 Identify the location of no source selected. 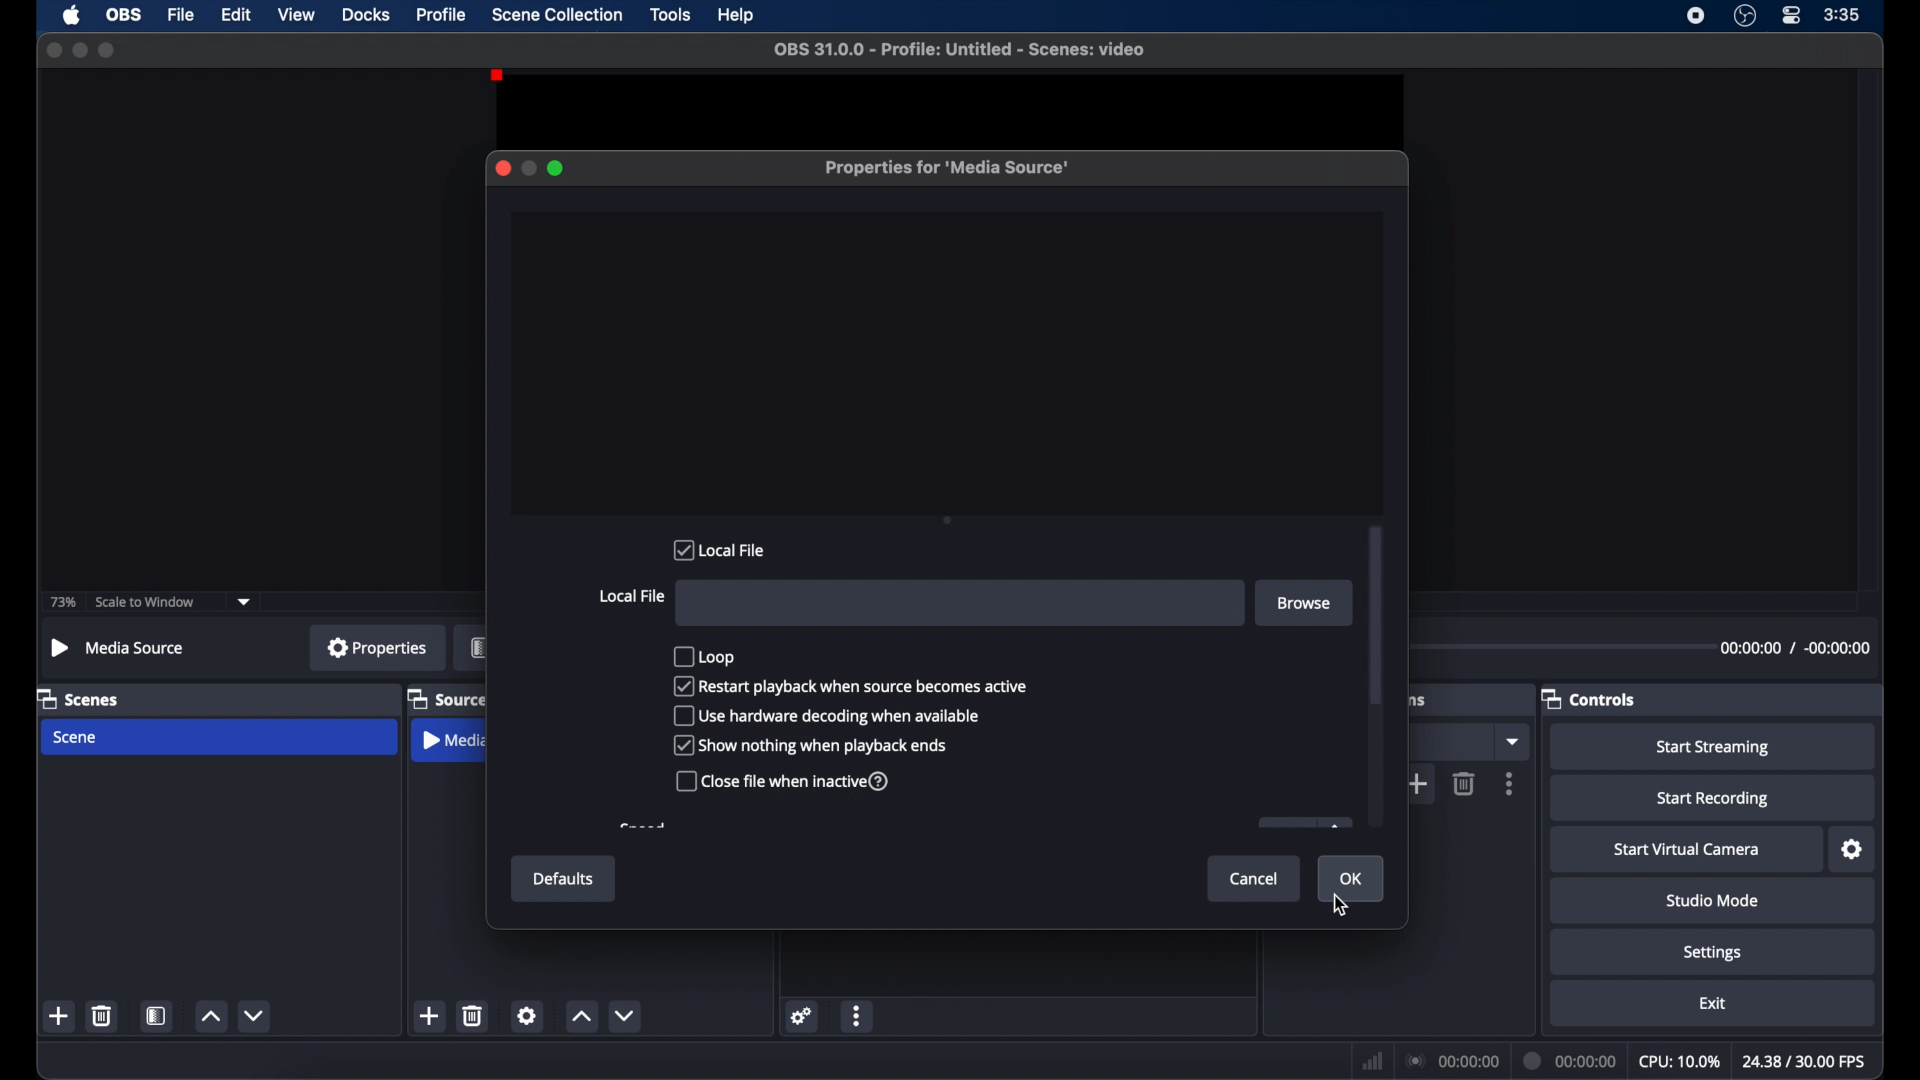
(119, 649).